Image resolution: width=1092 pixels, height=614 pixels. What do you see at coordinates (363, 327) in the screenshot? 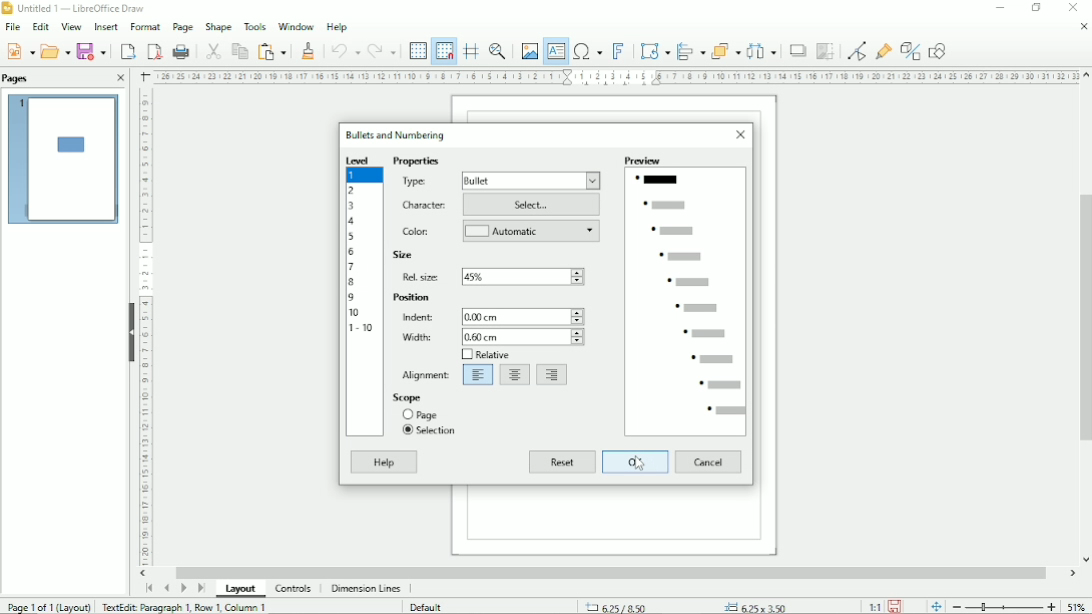
I see `1-10` at bounding box center [363, 327].